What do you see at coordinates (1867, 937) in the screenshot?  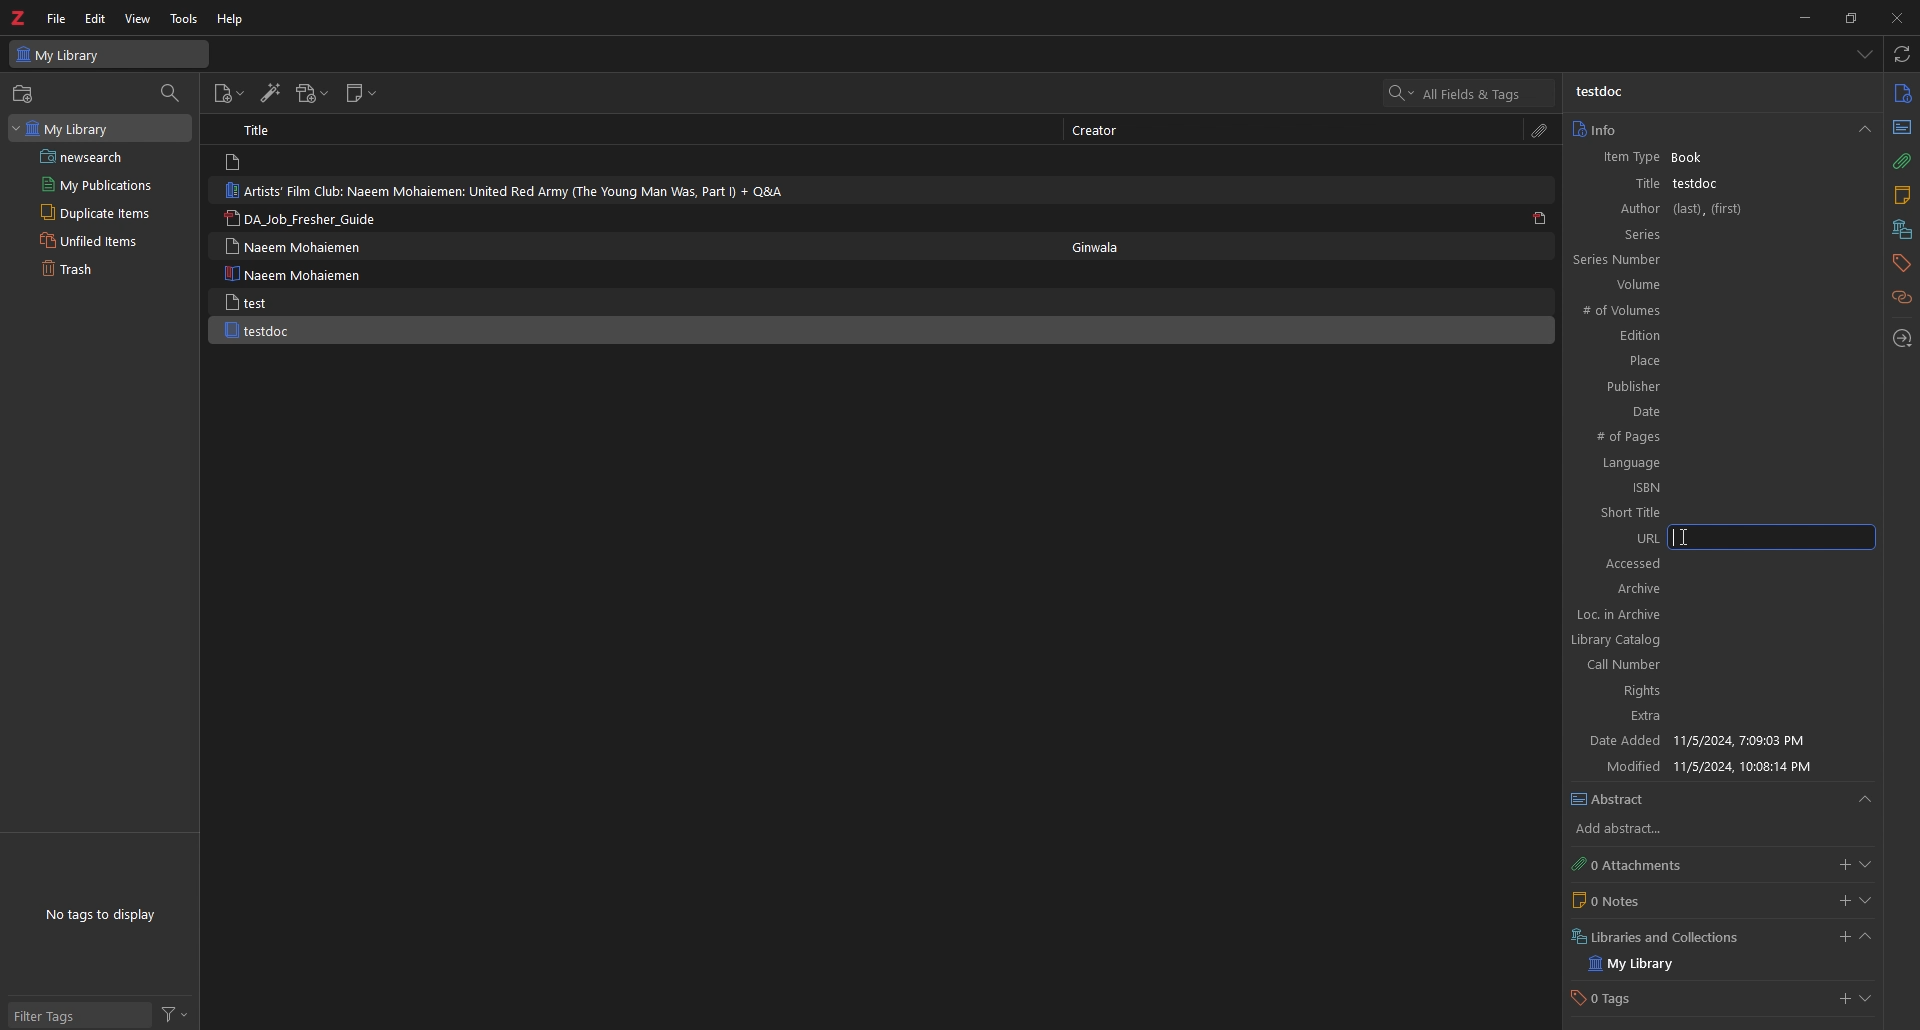 I see `collapse` at bounding box center [1867, 937].